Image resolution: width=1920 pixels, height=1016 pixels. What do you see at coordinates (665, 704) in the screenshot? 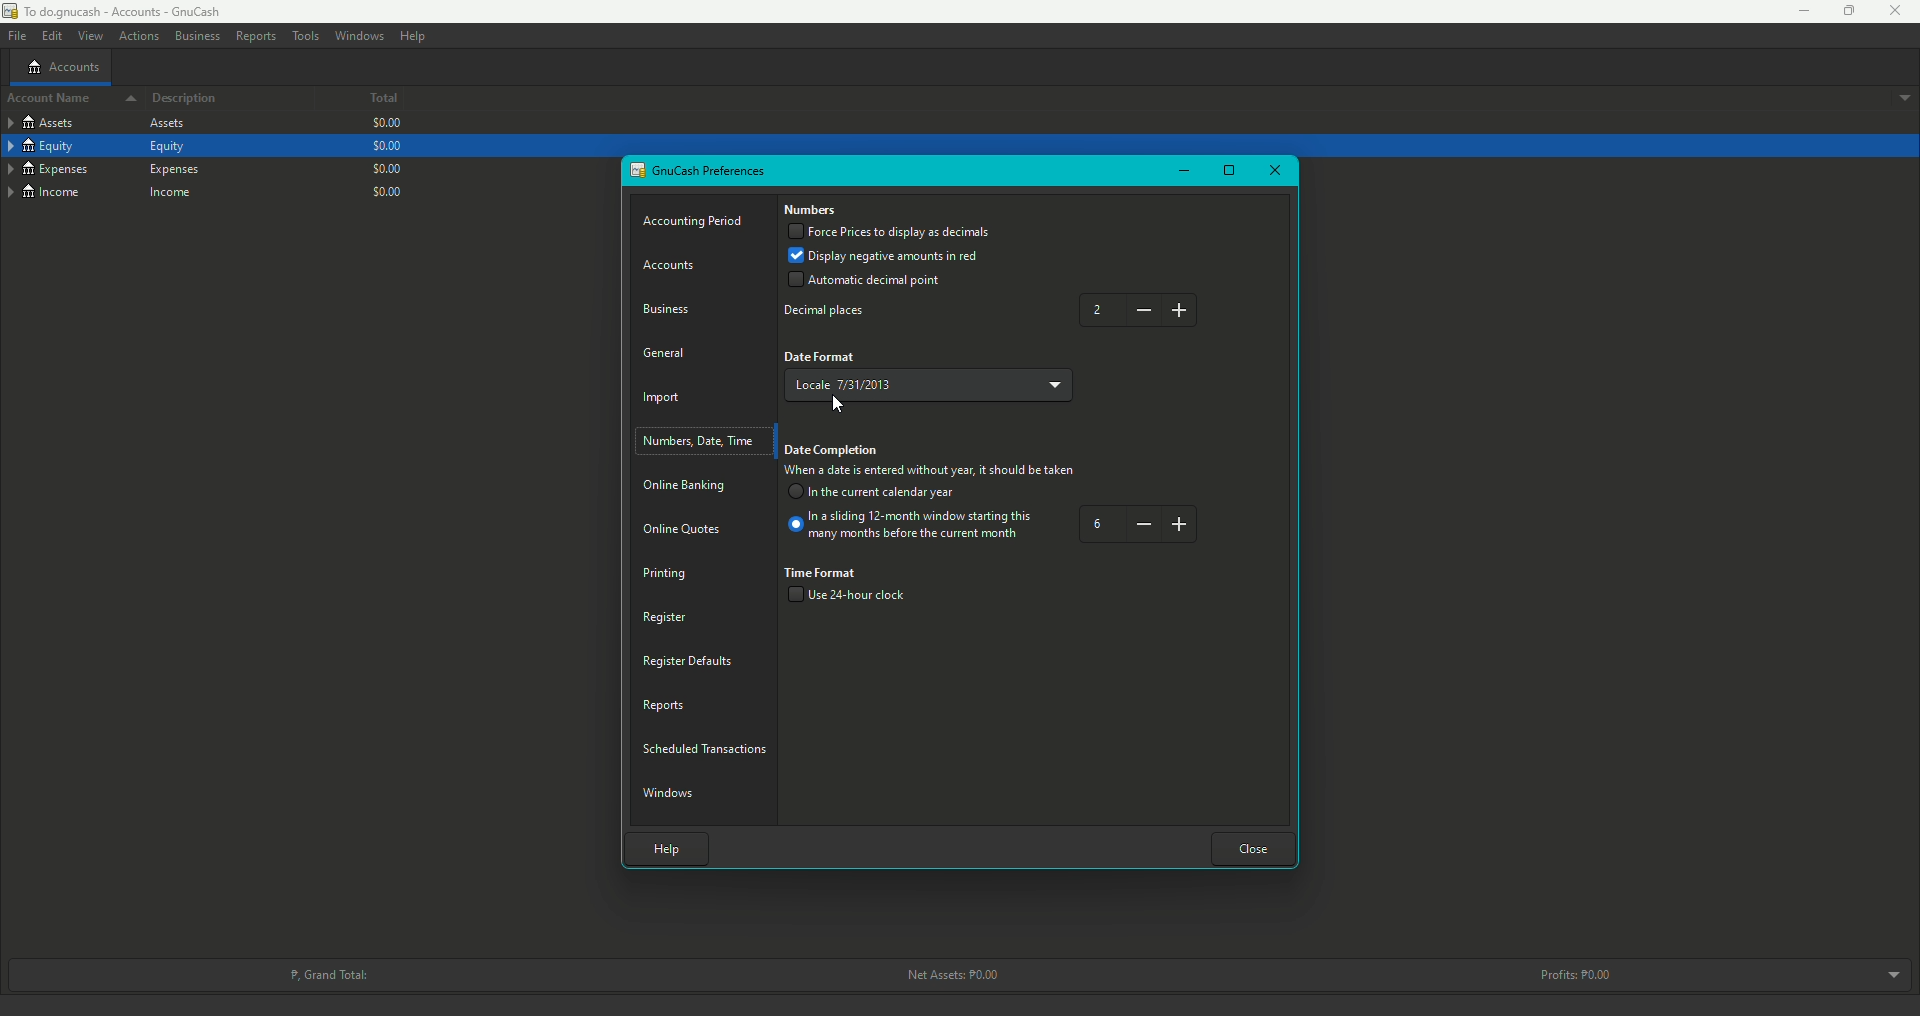
I see `Report` at bounding box center [665, 704].